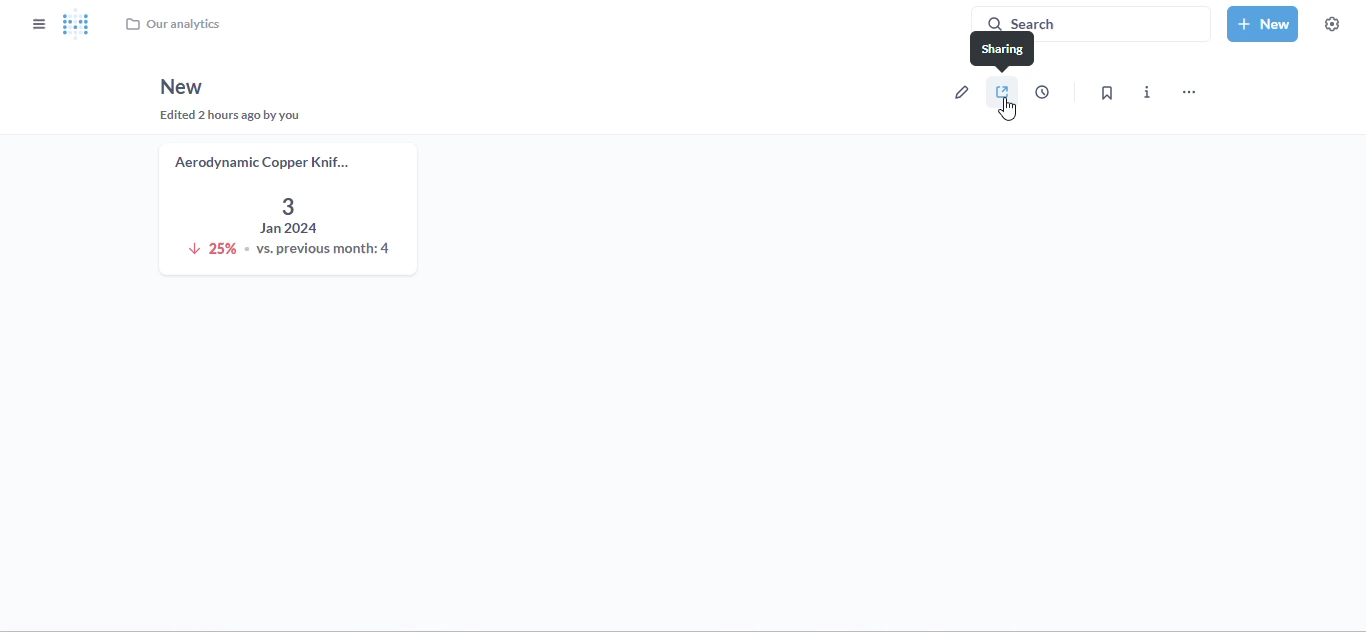  I want to click on more, so click(1189, 92).